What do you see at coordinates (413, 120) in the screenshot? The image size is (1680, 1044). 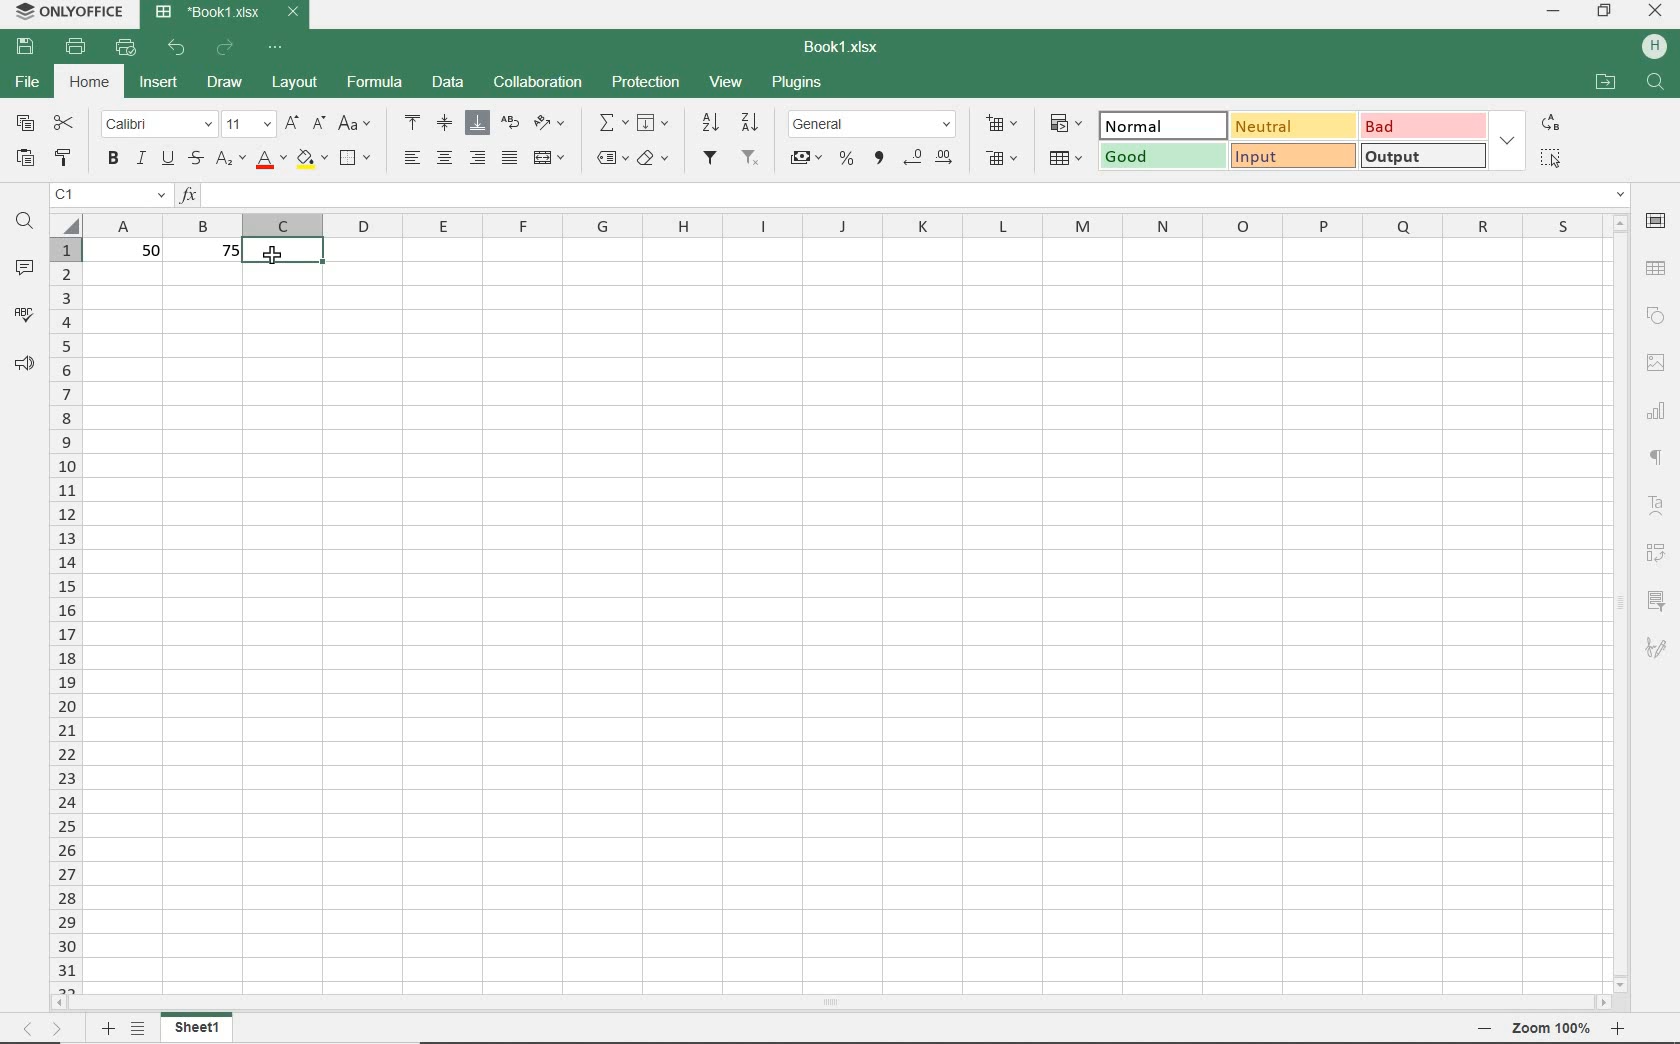 I see `align top` at bounding box center [413, 120].